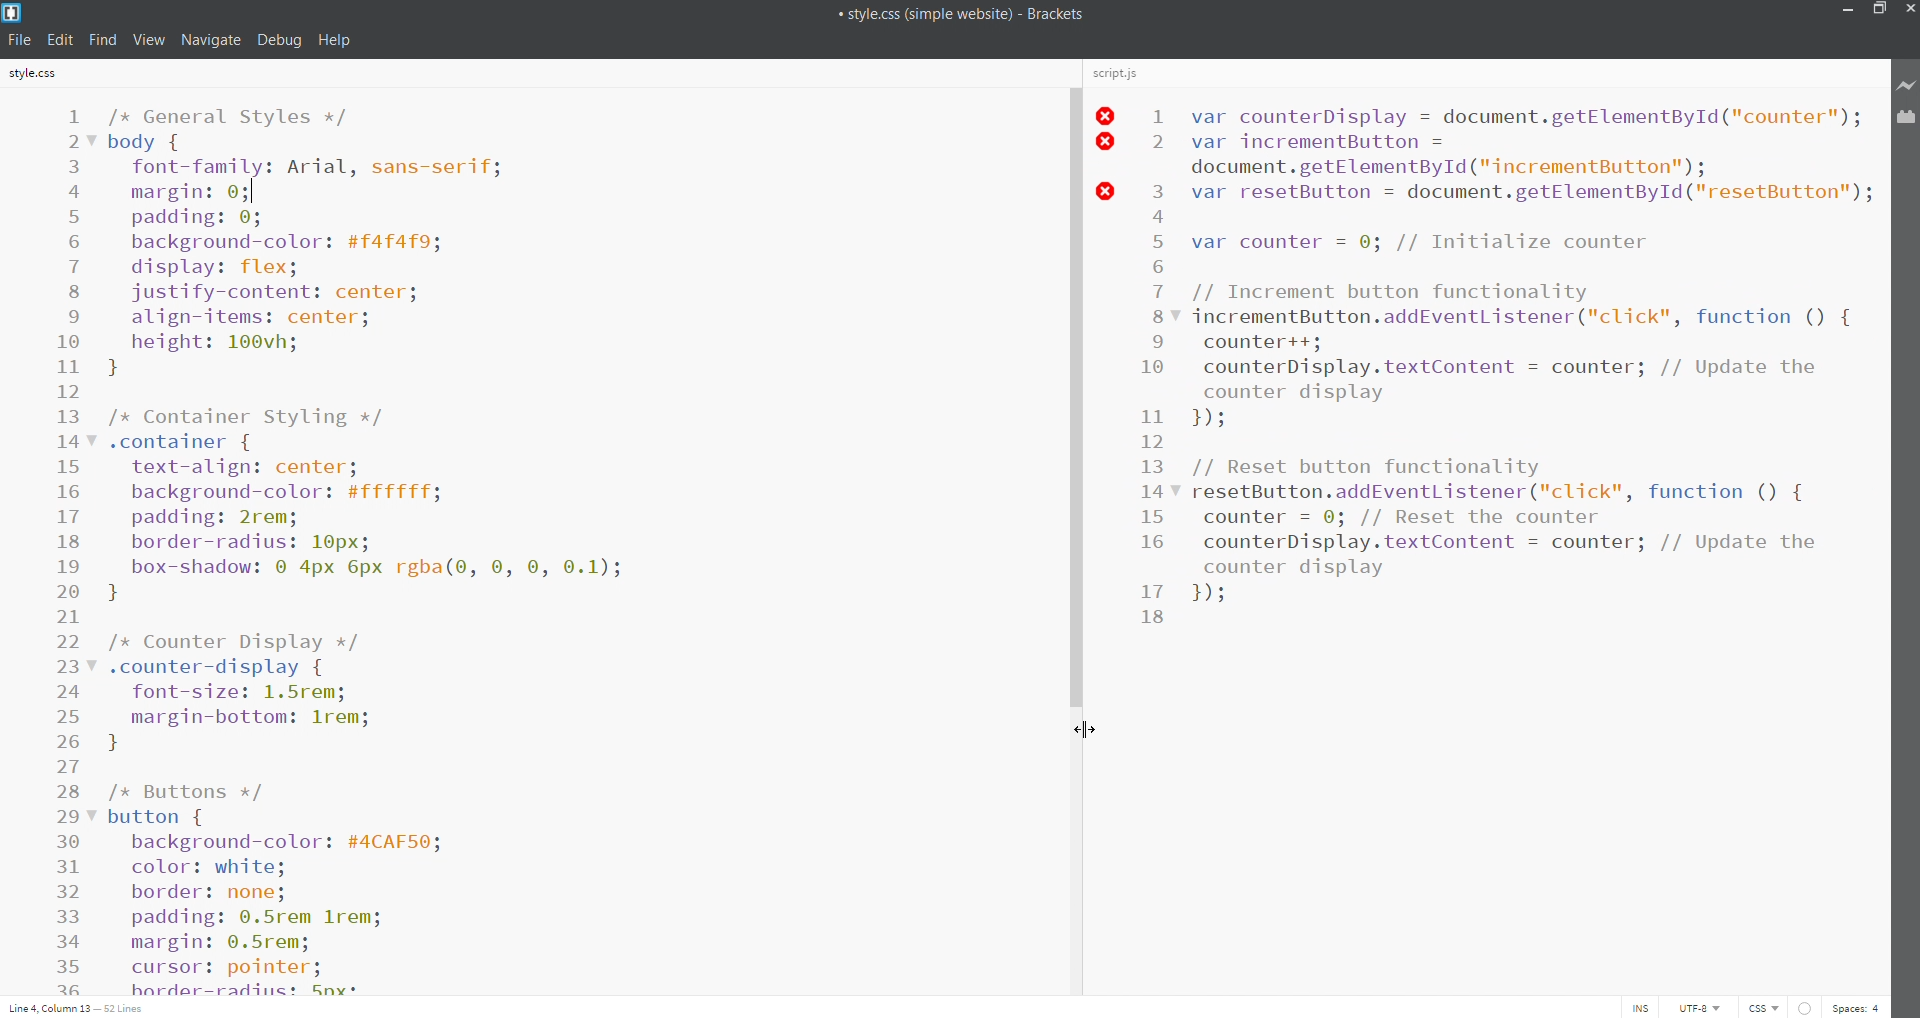  Describe the element at coordinates (1859, 1009) in the screenshot. I see `space count` at that location.